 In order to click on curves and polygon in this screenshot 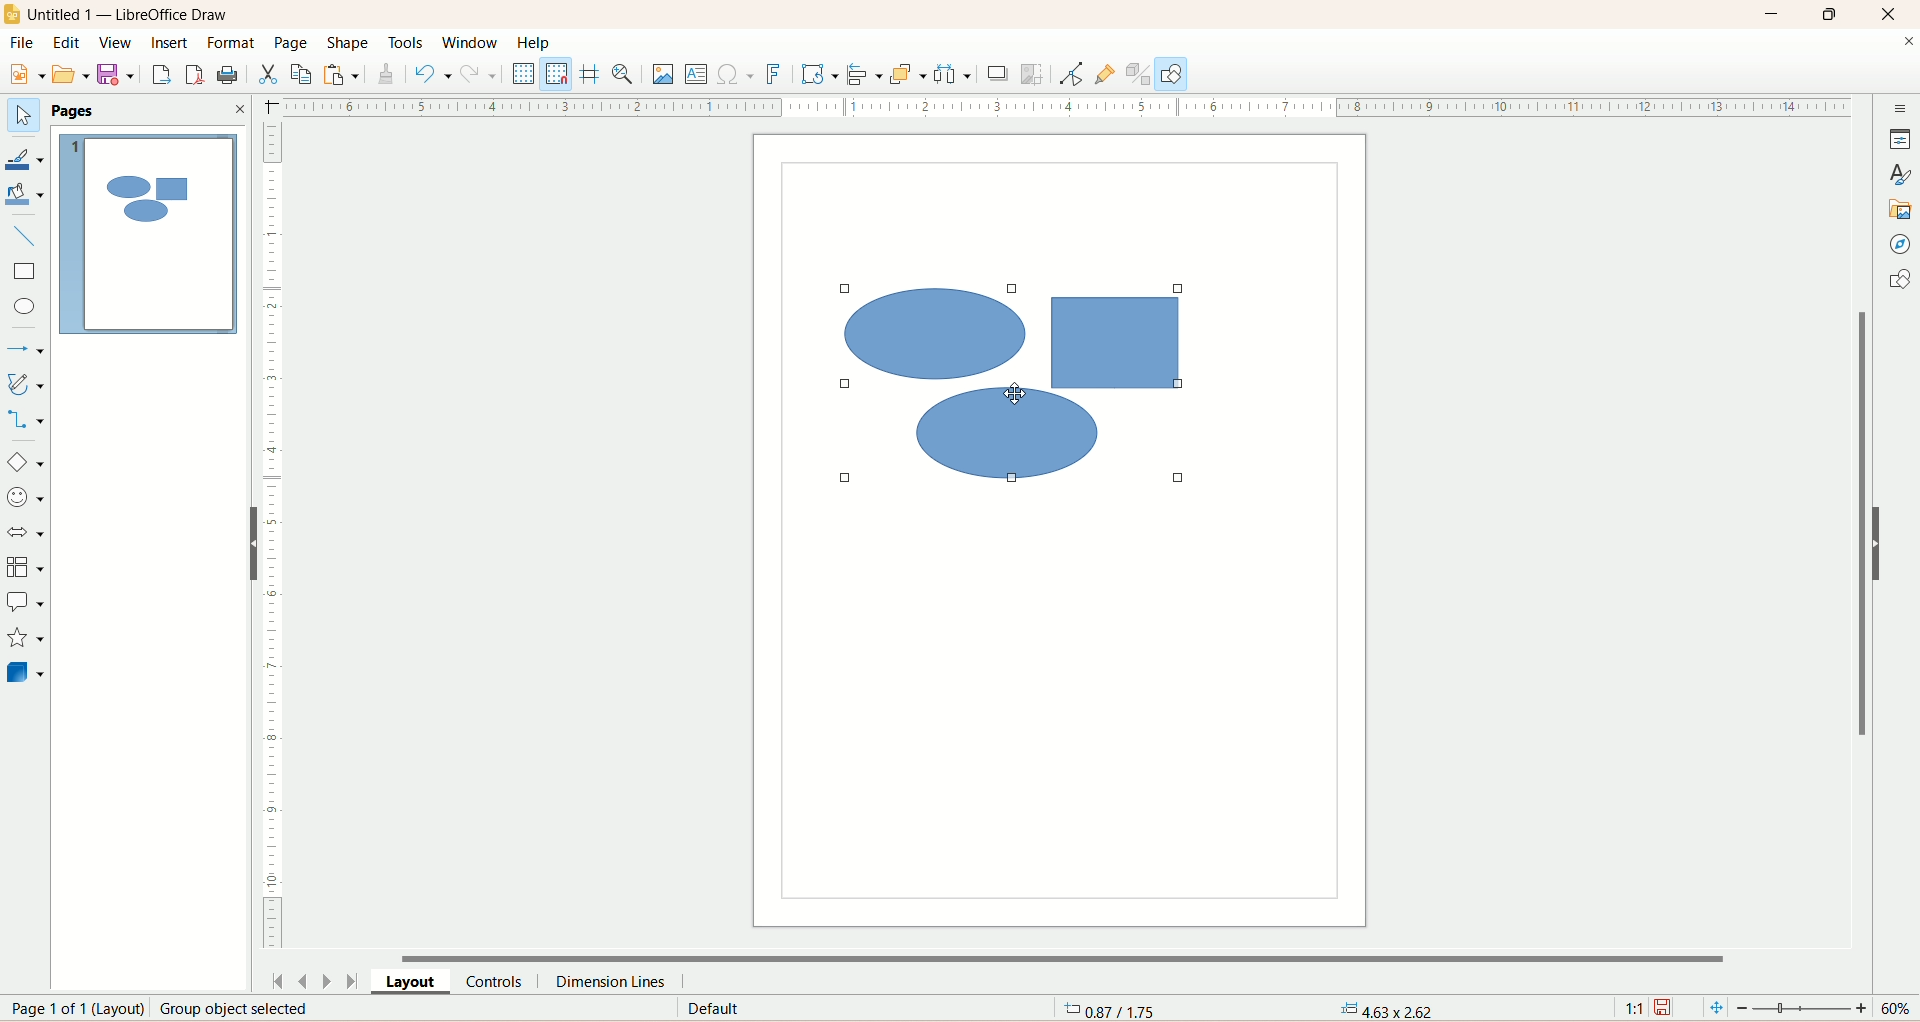, I will do `click(25, 384)`.